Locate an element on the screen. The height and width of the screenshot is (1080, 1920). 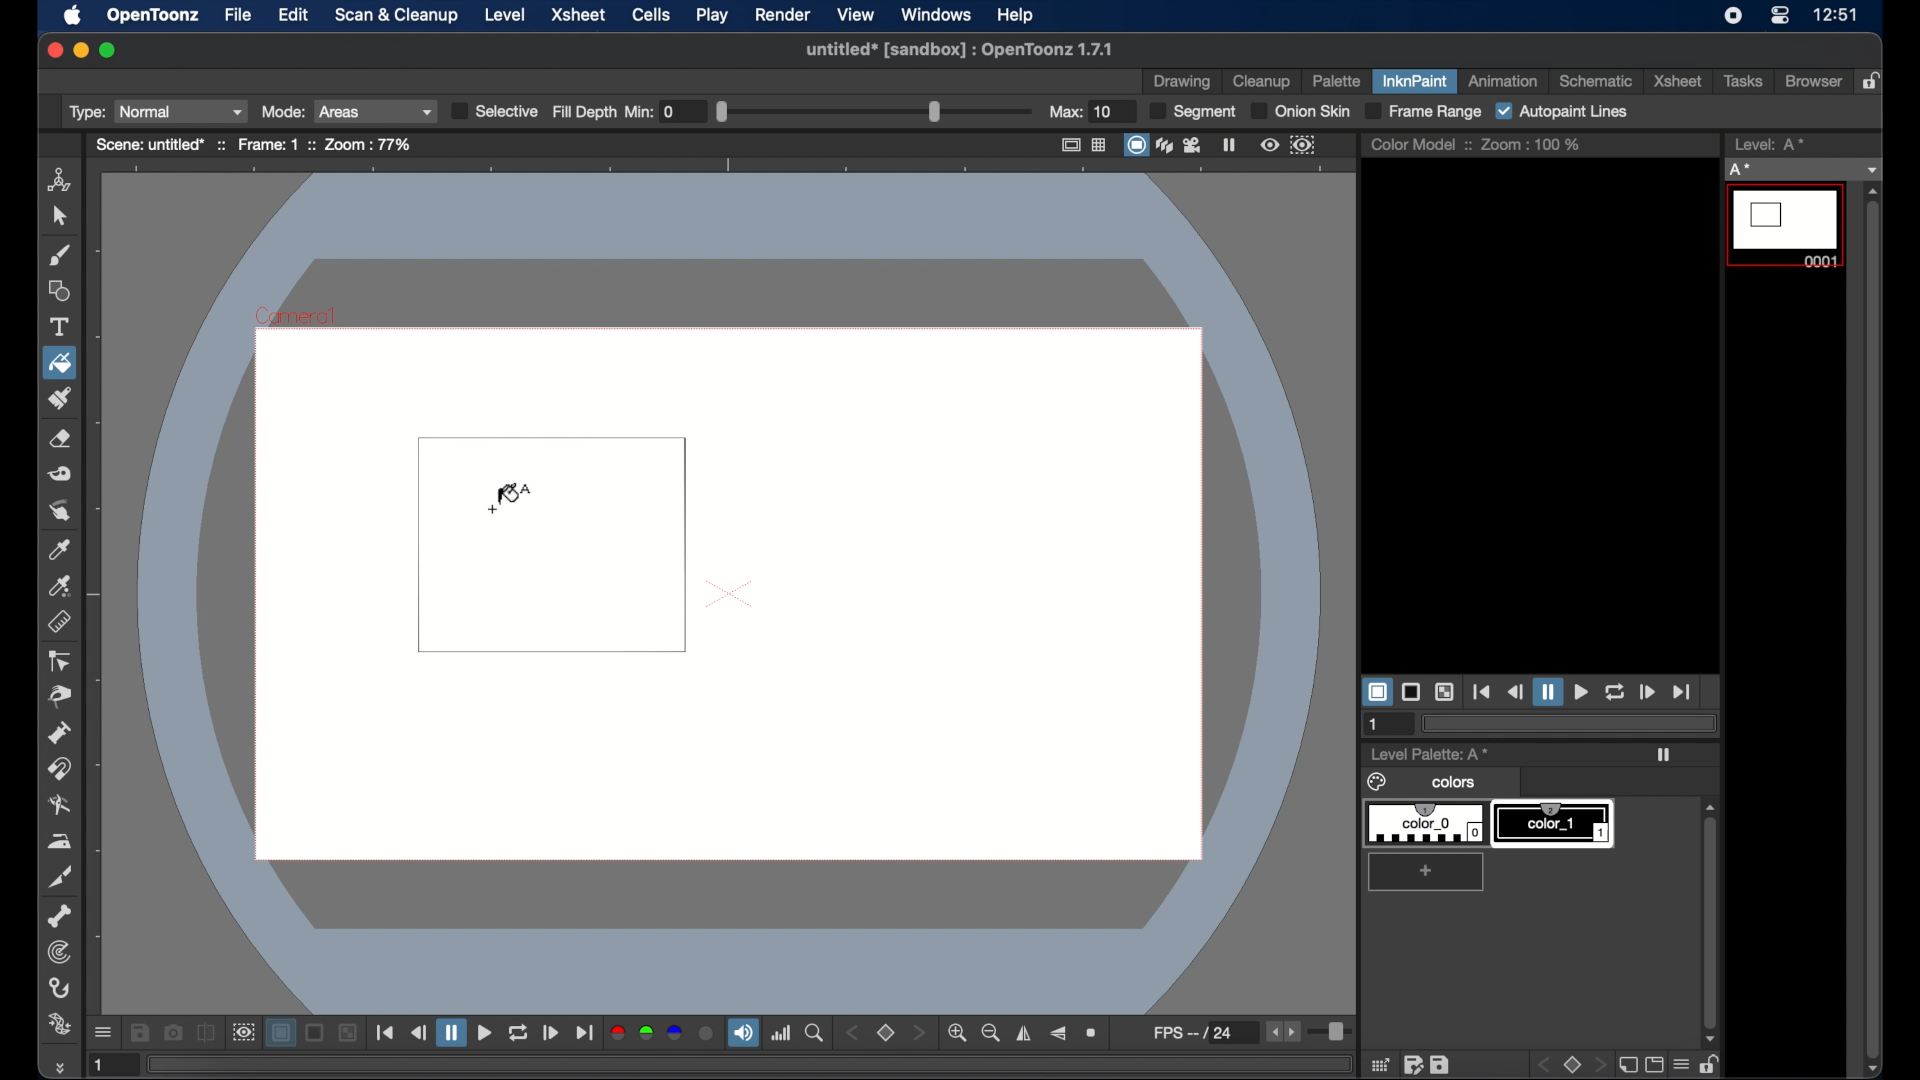
histogram is located at coordinates (781, 1033).